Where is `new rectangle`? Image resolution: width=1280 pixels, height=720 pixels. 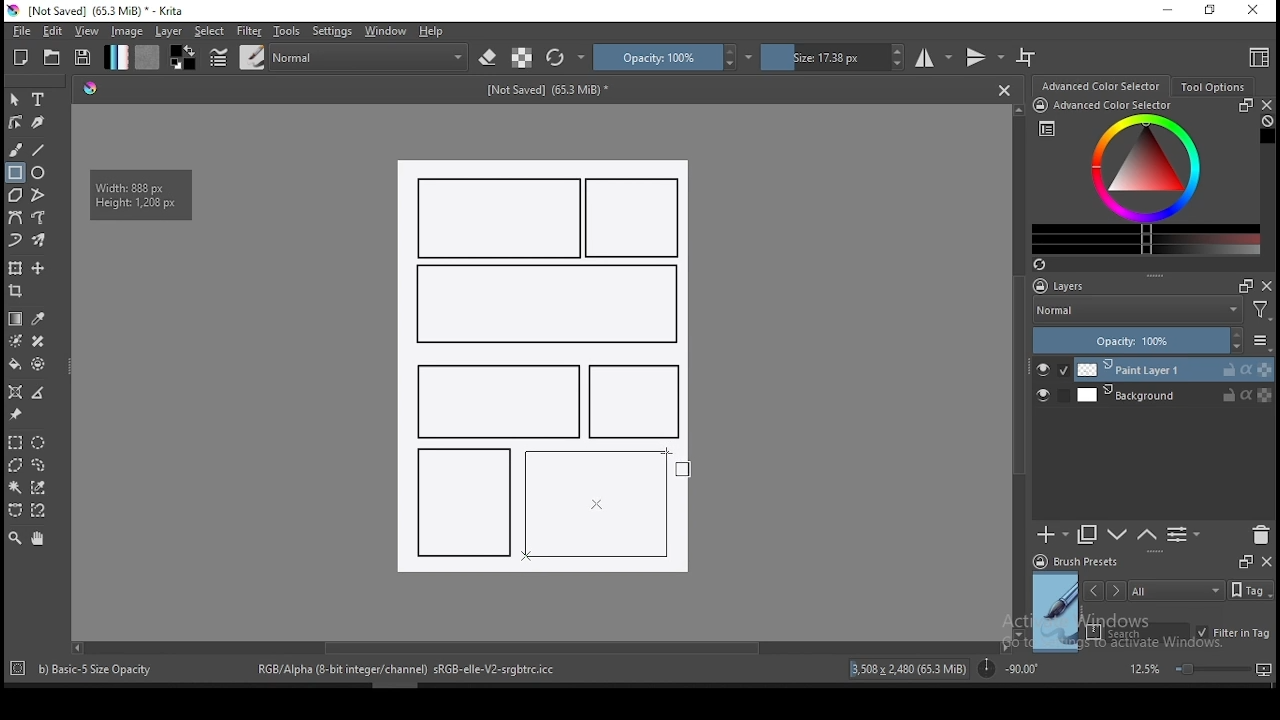
new rectangle is located at coordinates (494, 399).